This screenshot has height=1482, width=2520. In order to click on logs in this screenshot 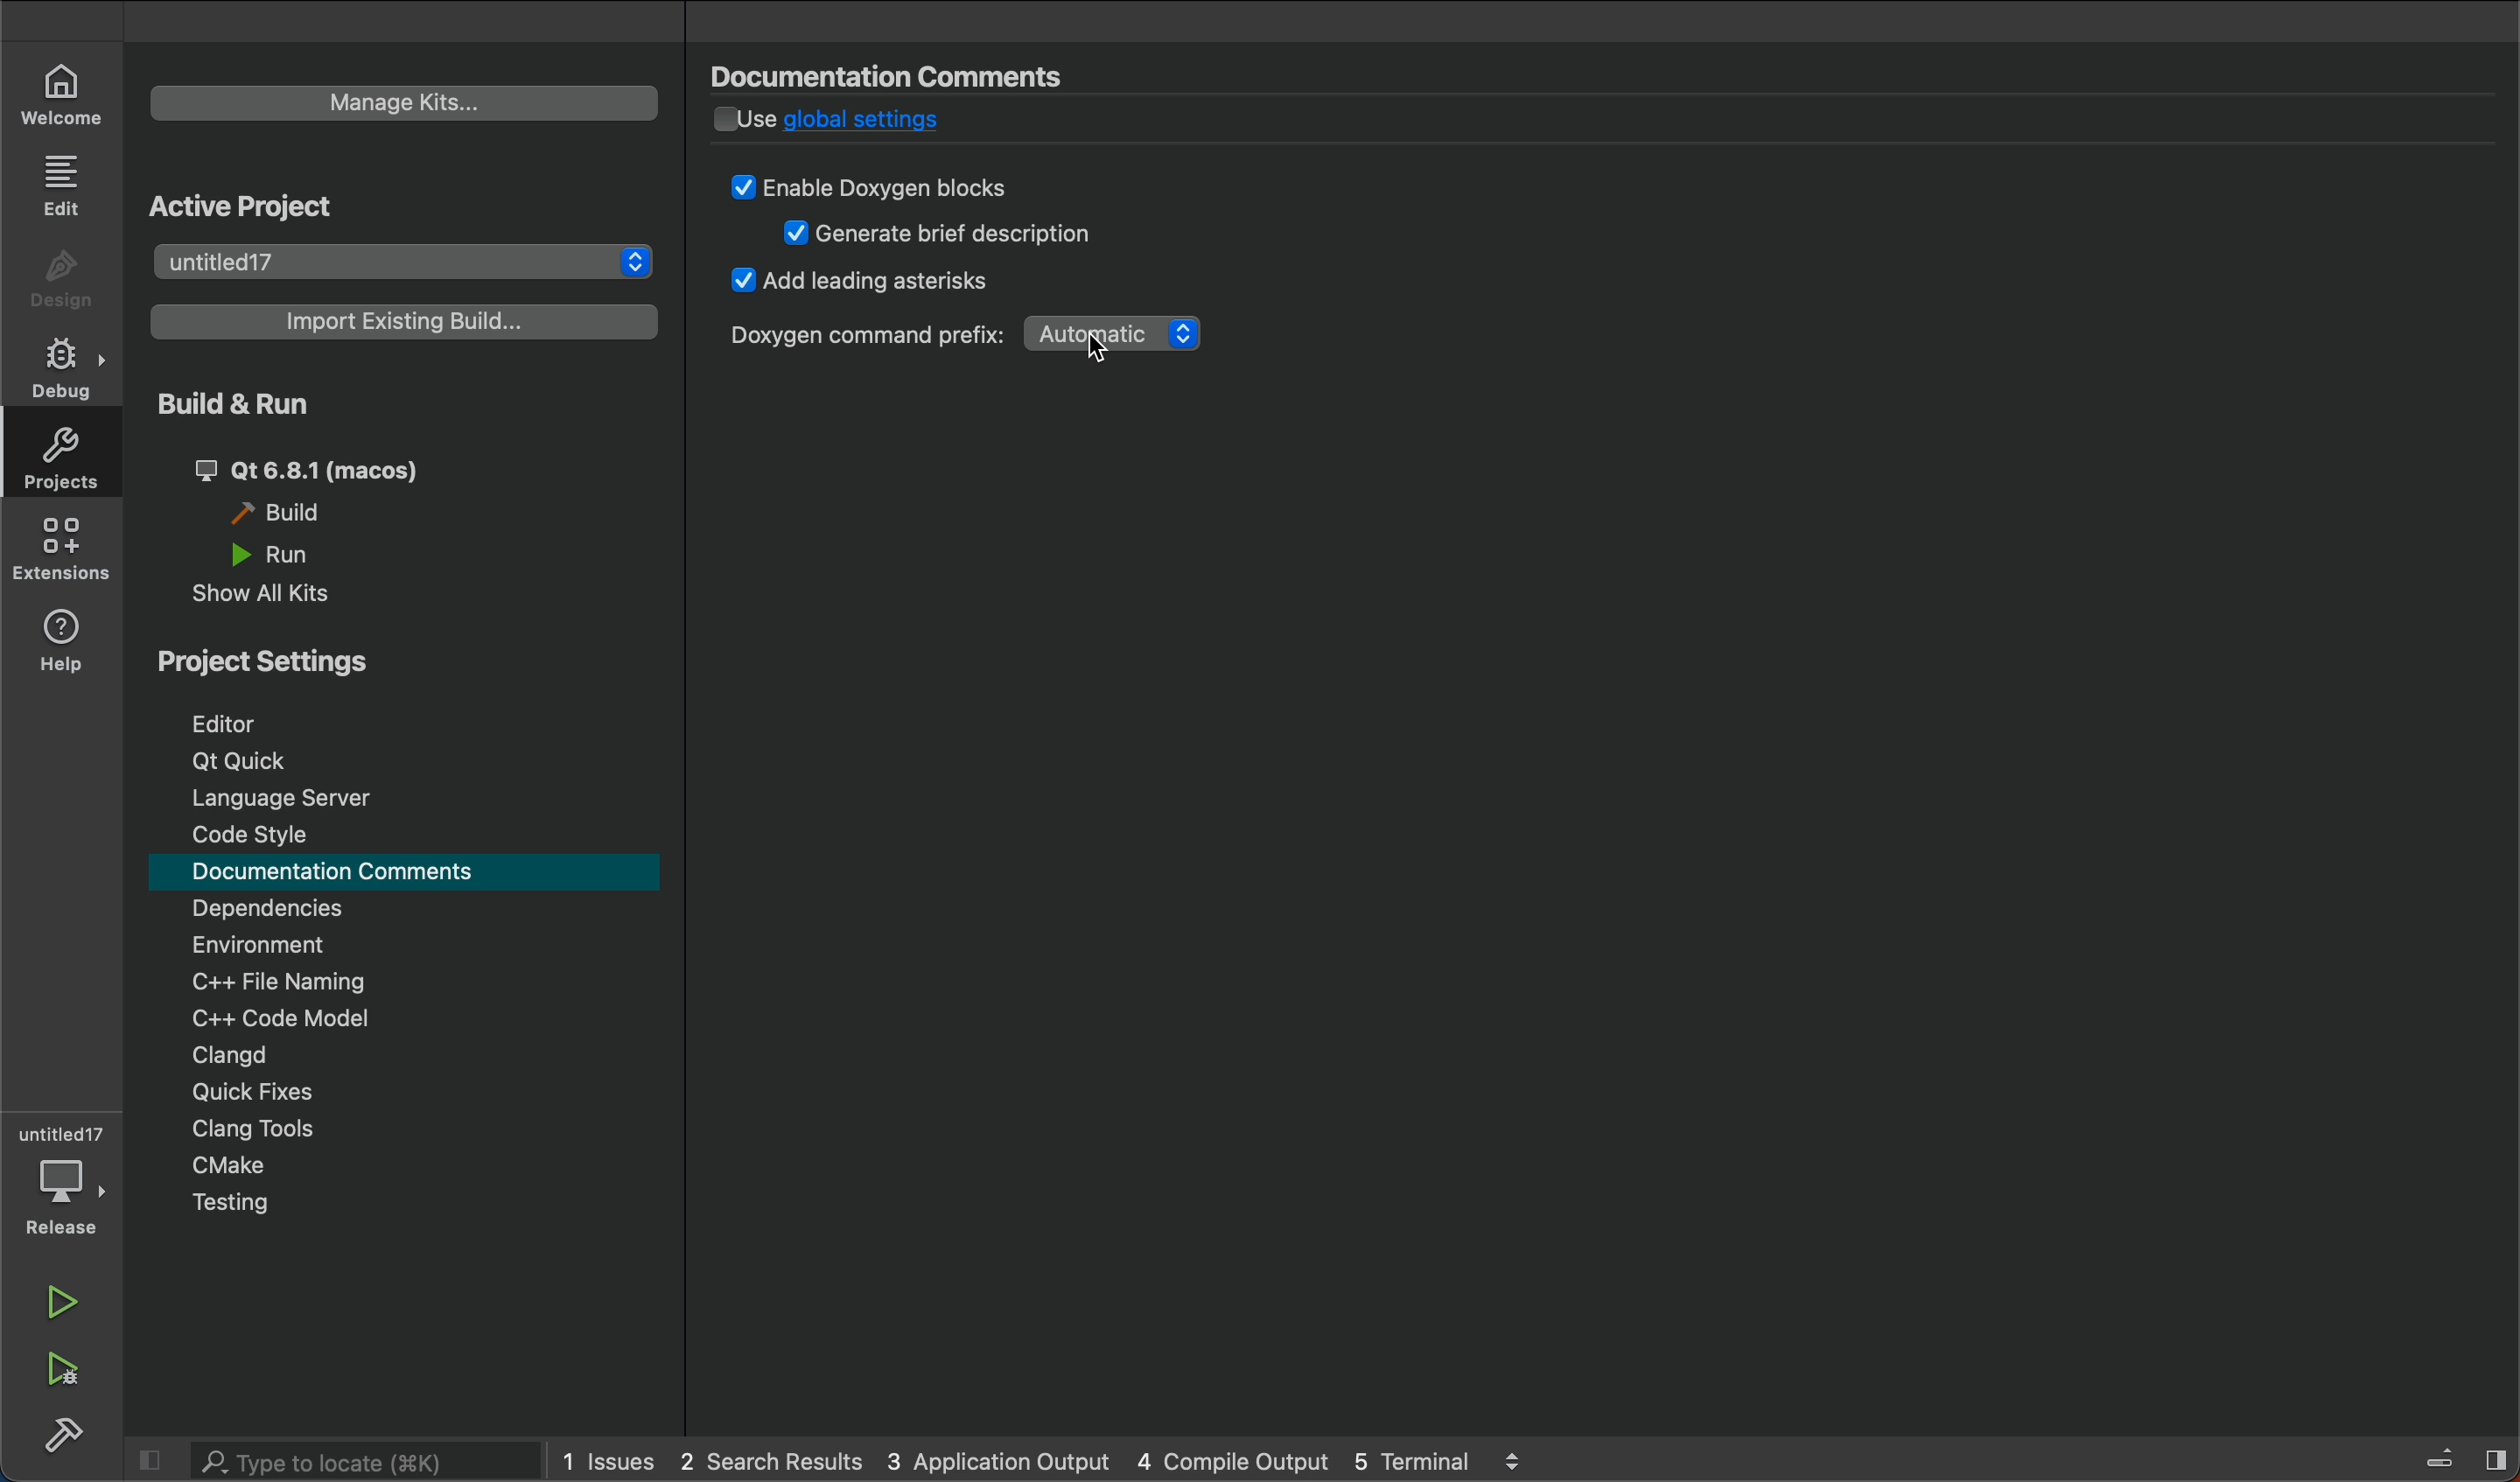, I will do `click(1065, 1464)`.